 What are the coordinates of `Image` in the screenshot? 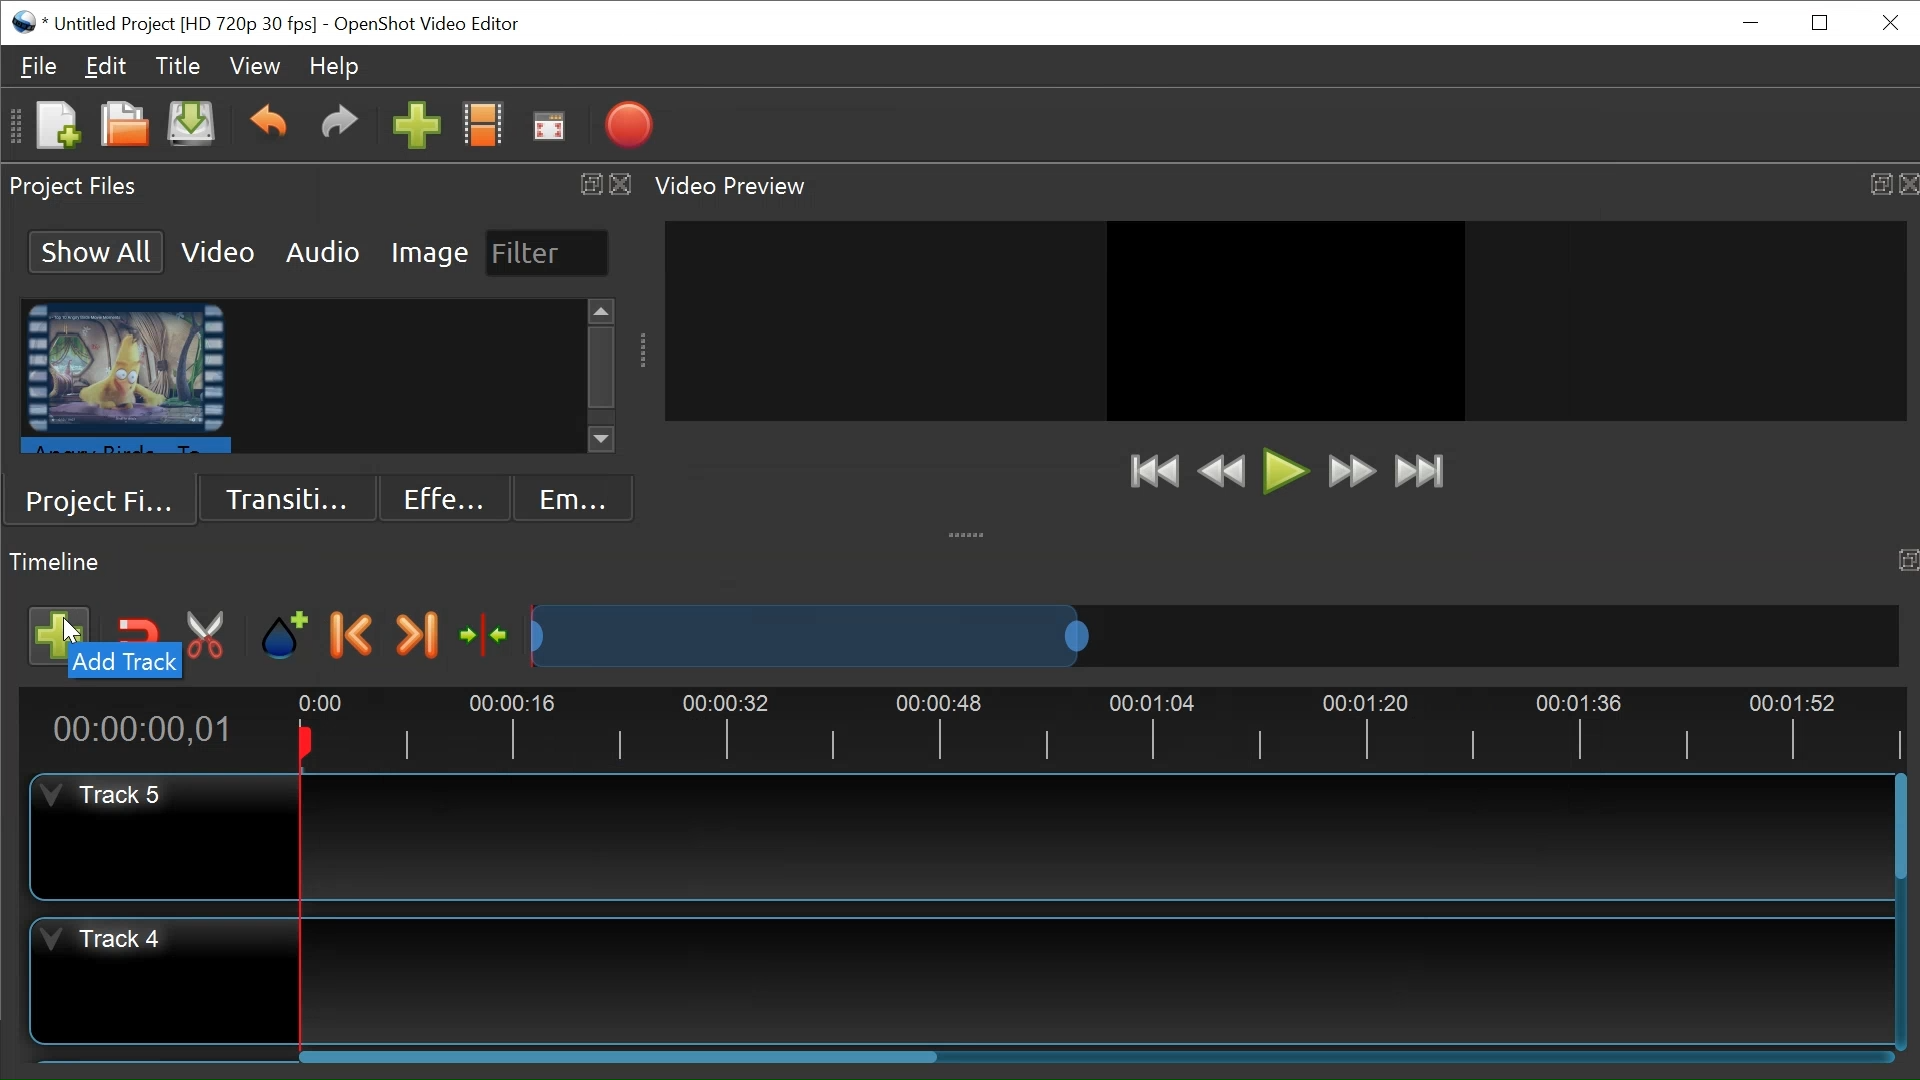 It's located at (425, 251).